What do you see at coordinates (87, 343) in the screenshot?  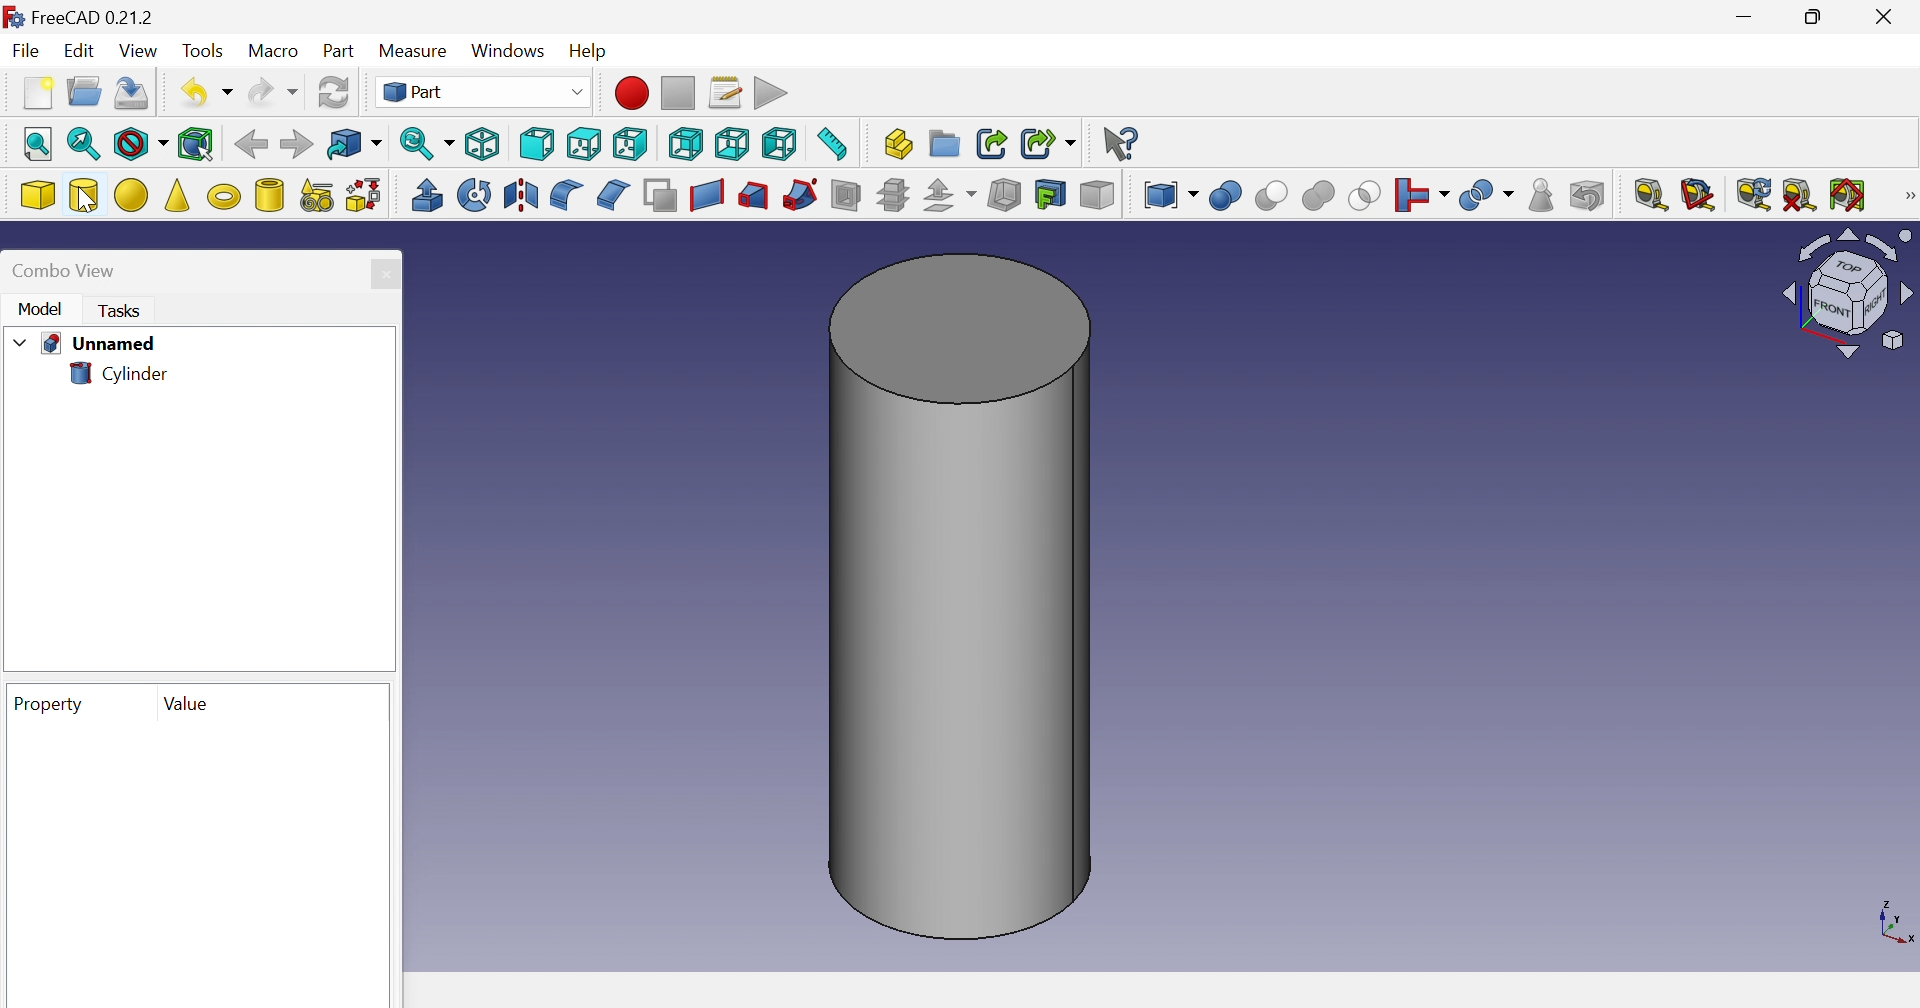 I see `Unnamed` at bounding box center [87, 343].